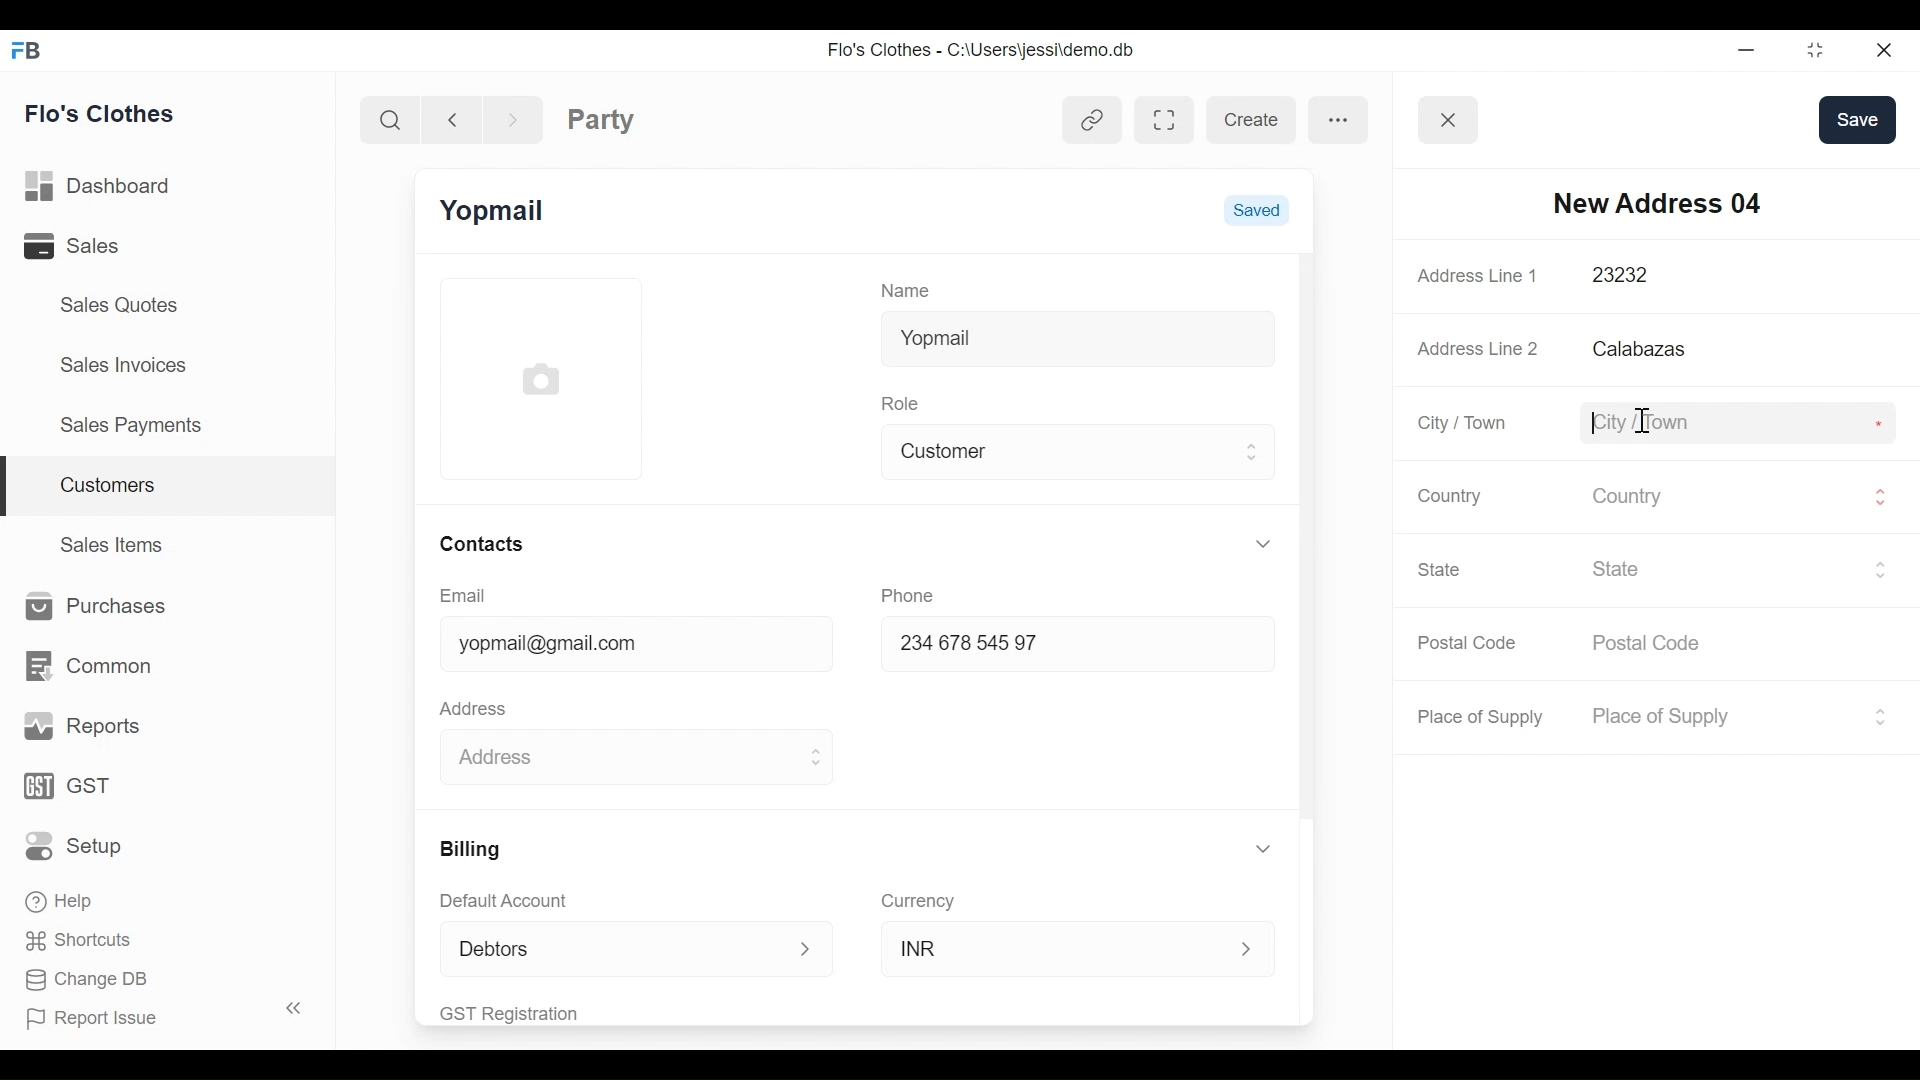 The height and width of the screenshot is (1080, 1920). I want to click on more, so click(1339, 118).